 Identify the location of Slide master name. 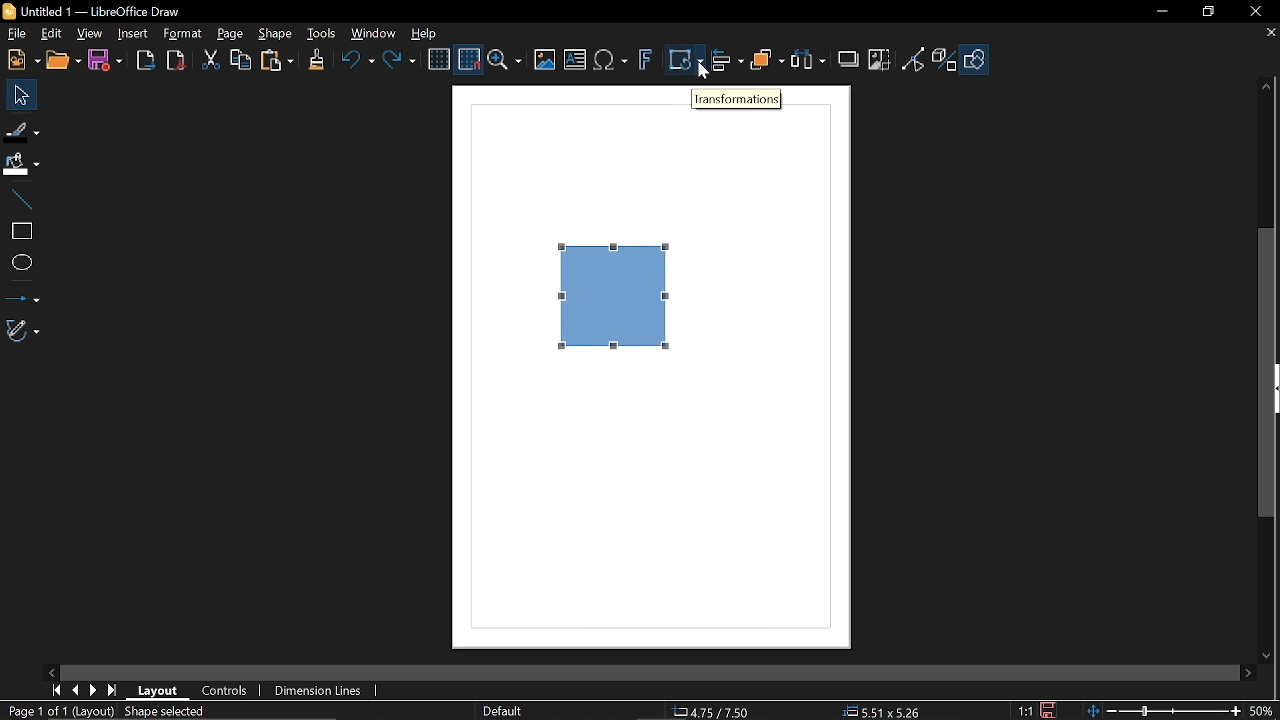
(503, 709).